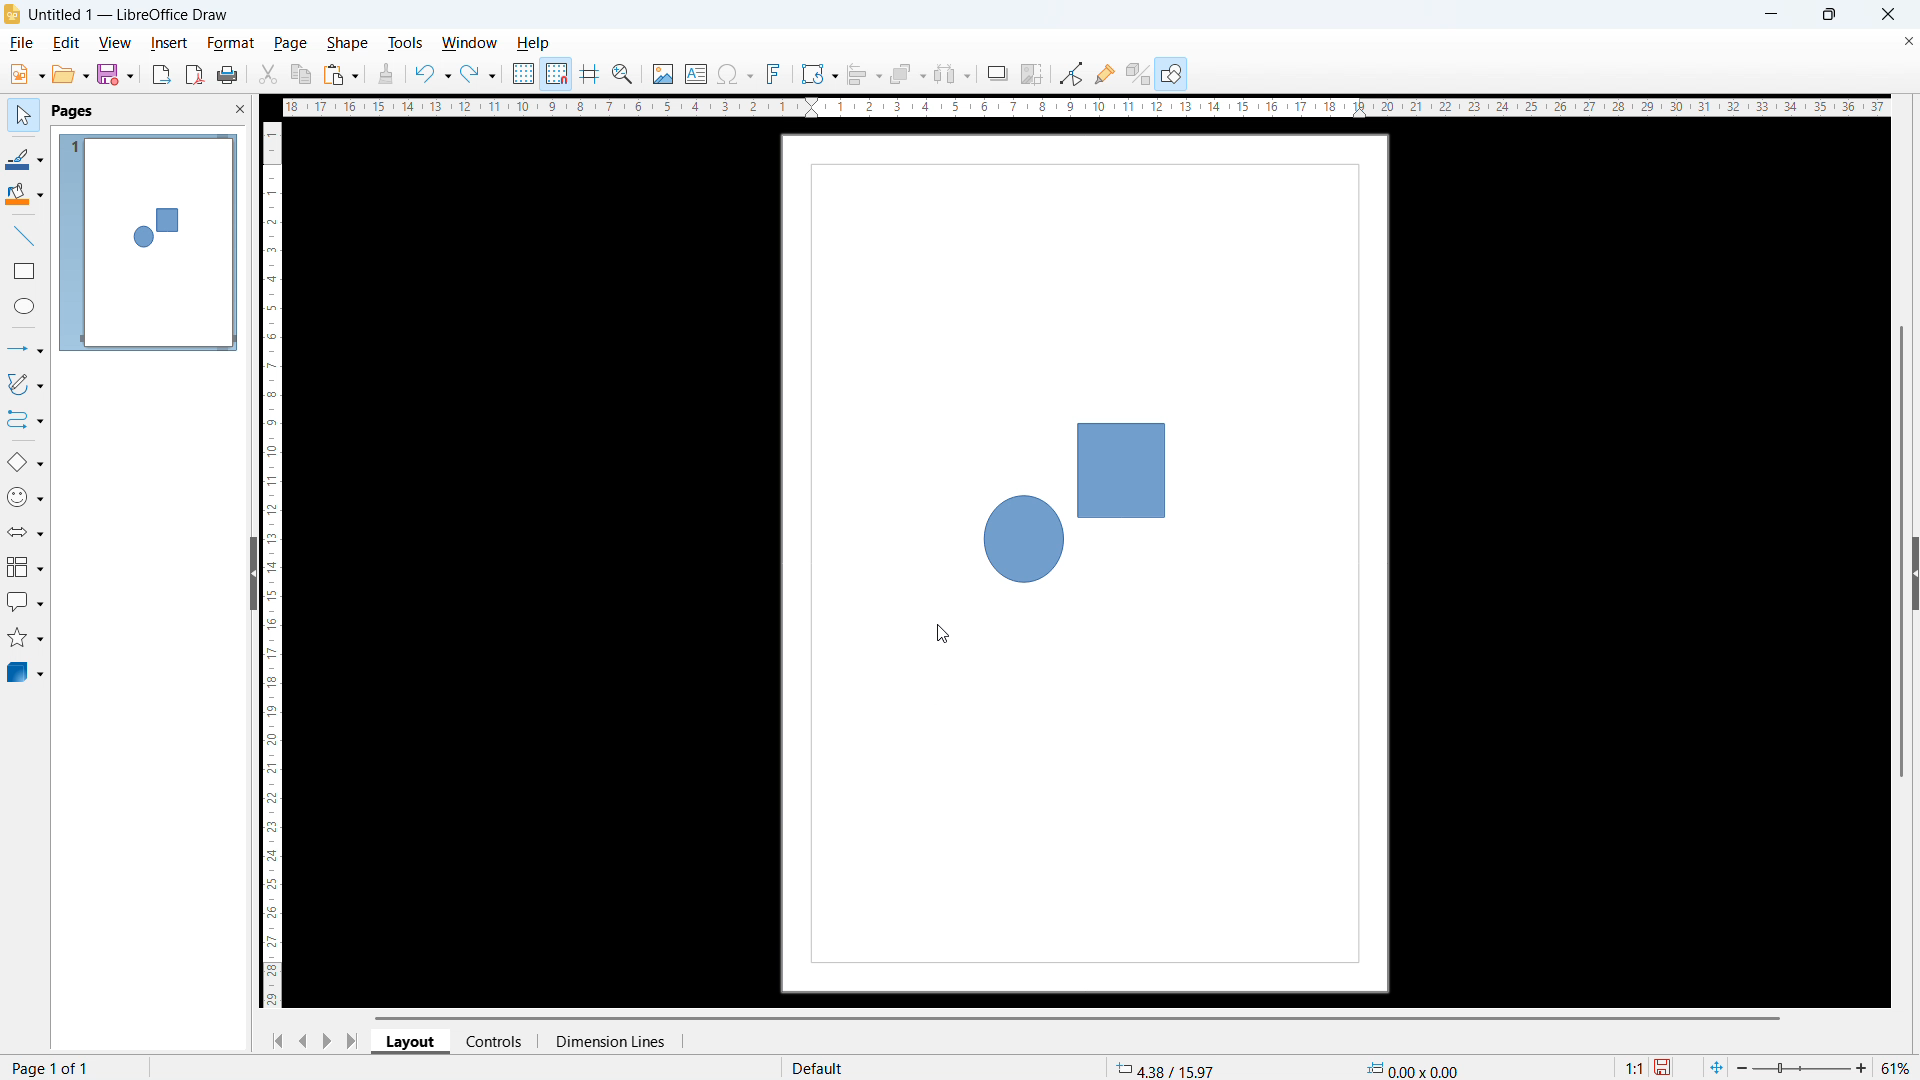 This screenshot has height=1080, width=1920. Describe the element at coordinates (231, 44) in the screenshot. I see `format` at that location.